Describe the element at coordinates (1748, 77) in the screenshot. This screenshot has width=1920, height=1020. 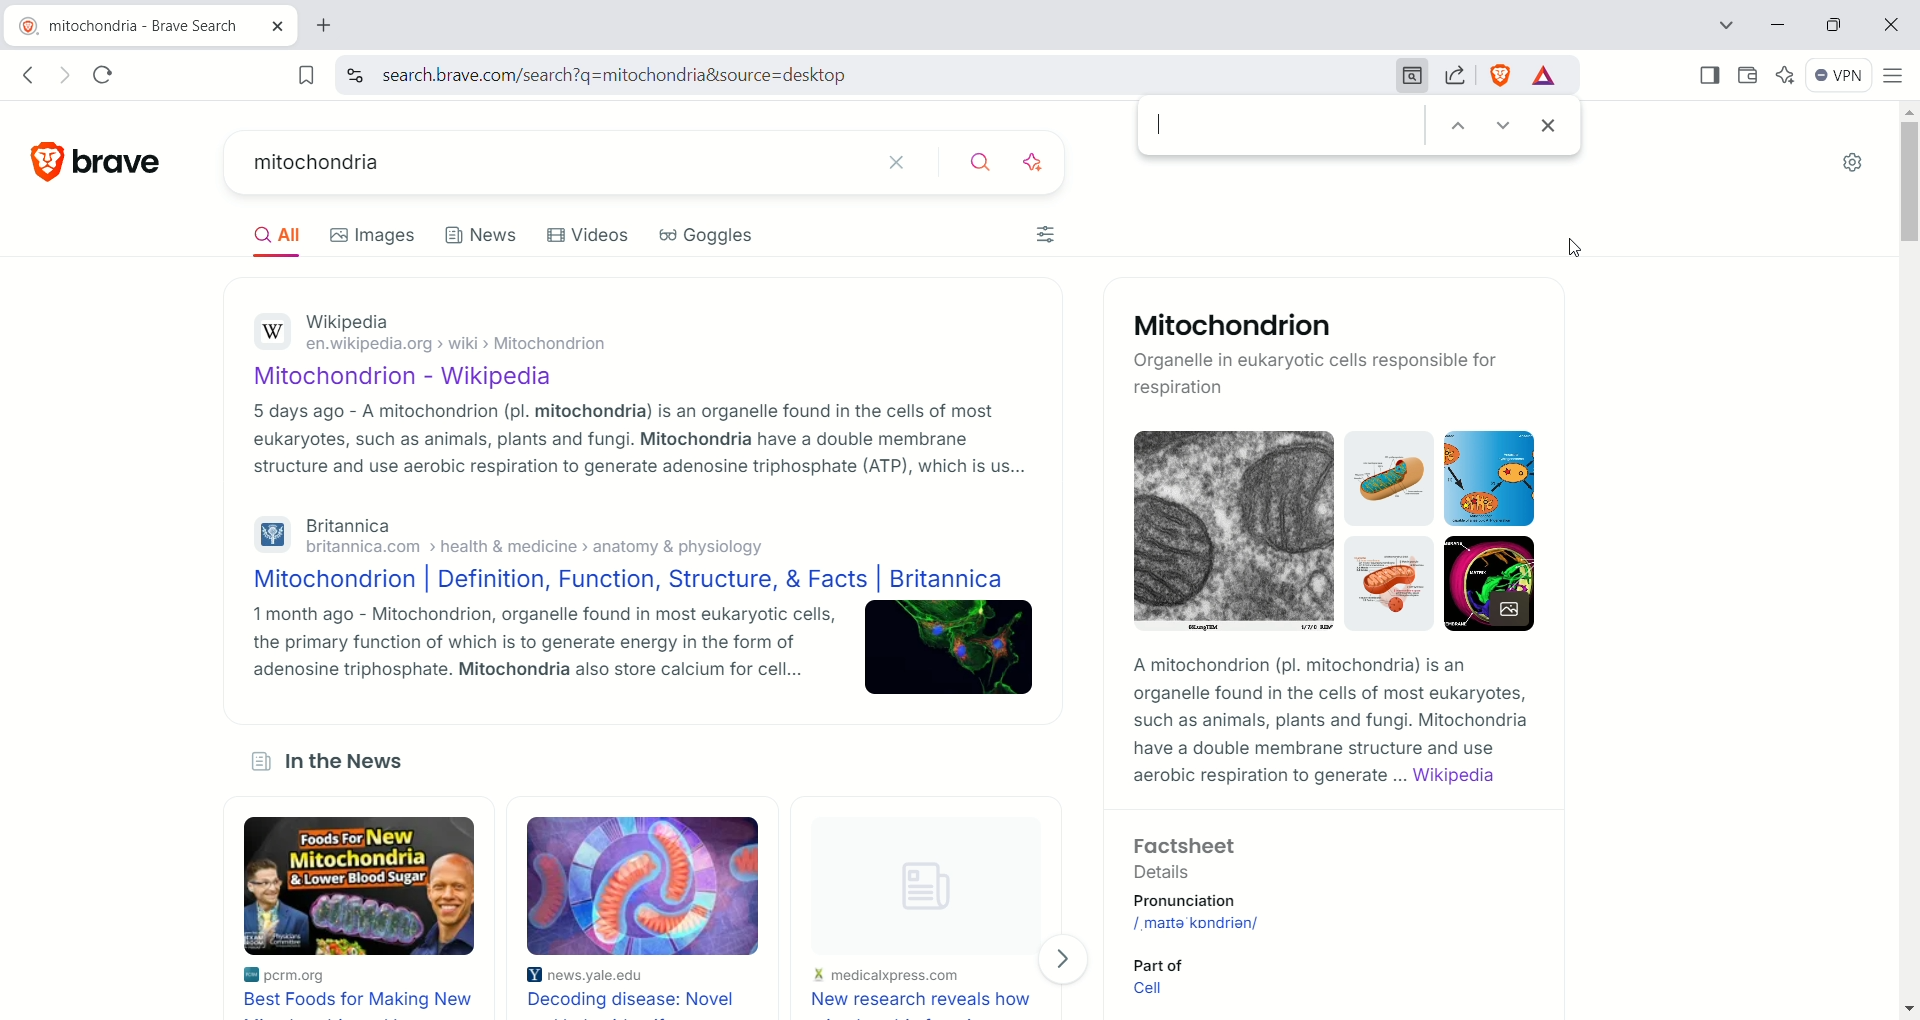
I see `wallet` at that location.